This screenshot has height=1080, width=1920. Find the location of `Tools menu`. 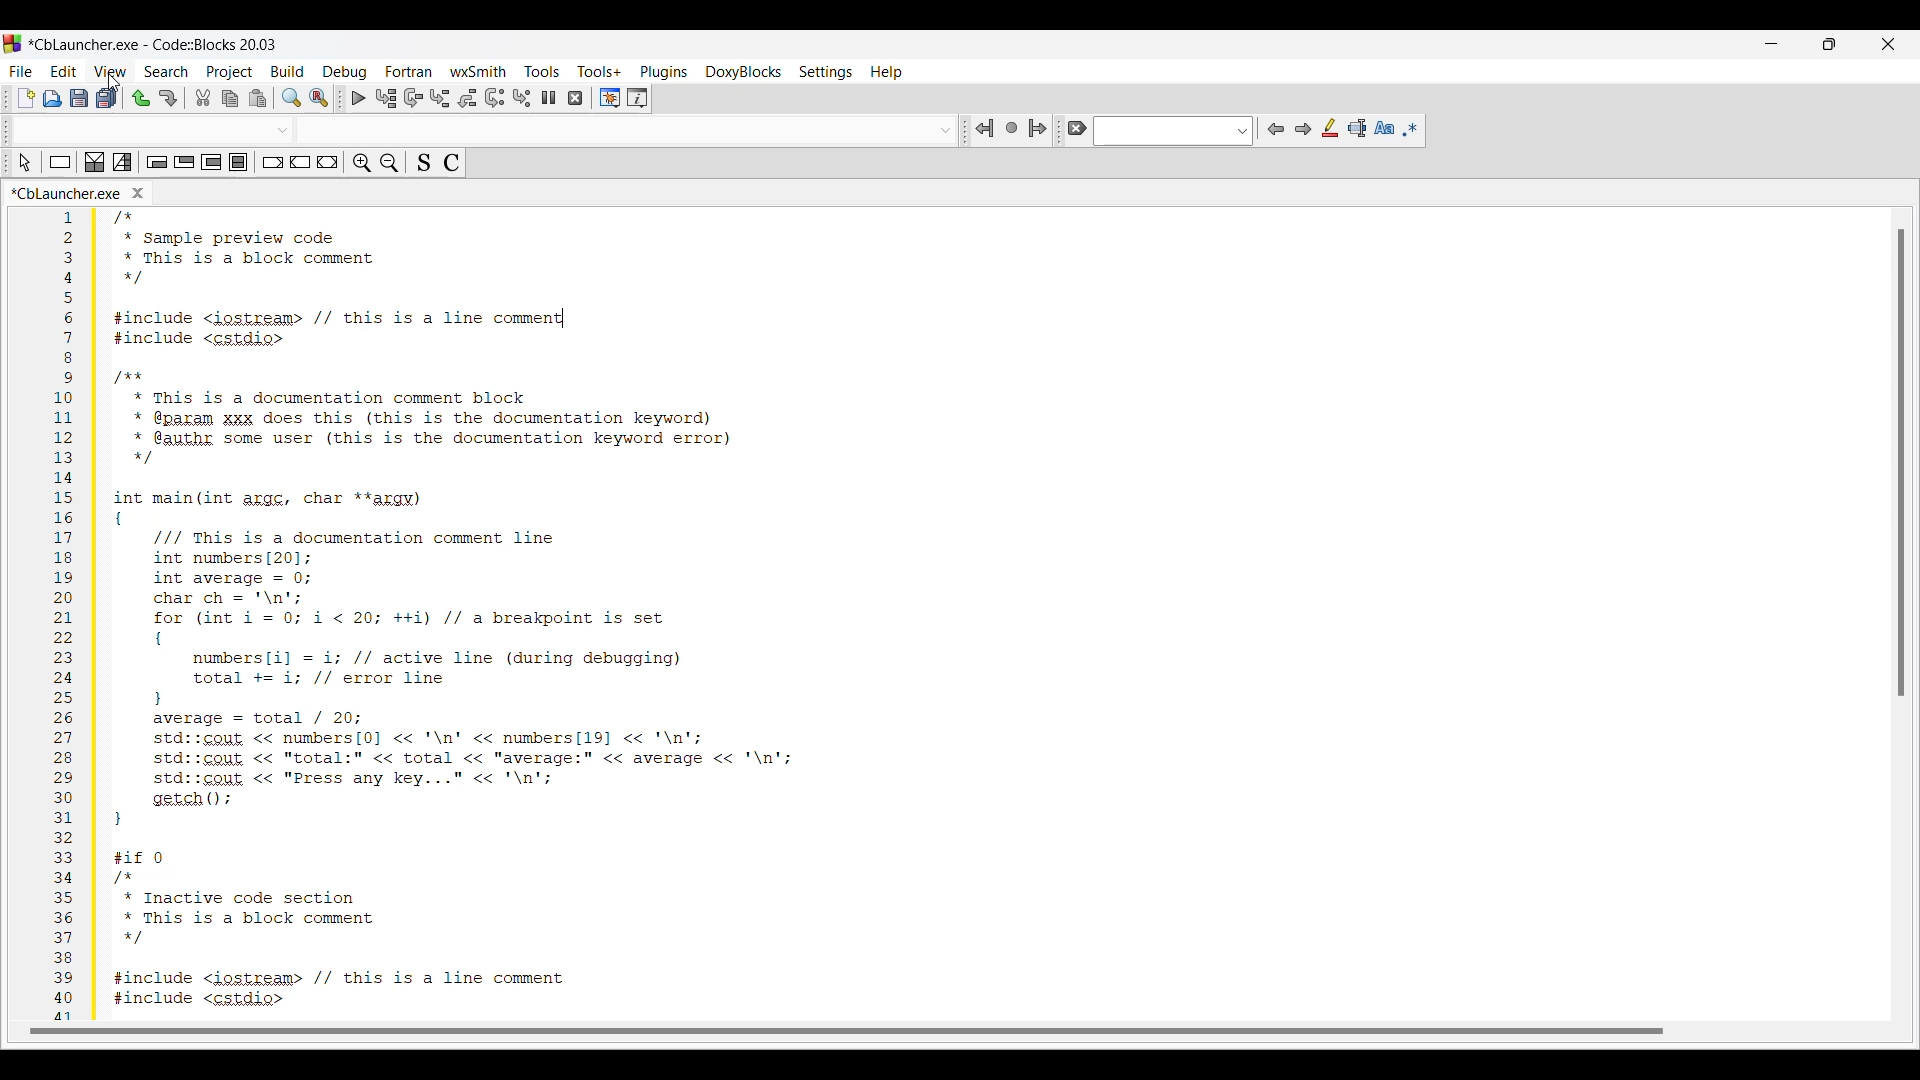

Tools menu is located at coordinates (542, 71).